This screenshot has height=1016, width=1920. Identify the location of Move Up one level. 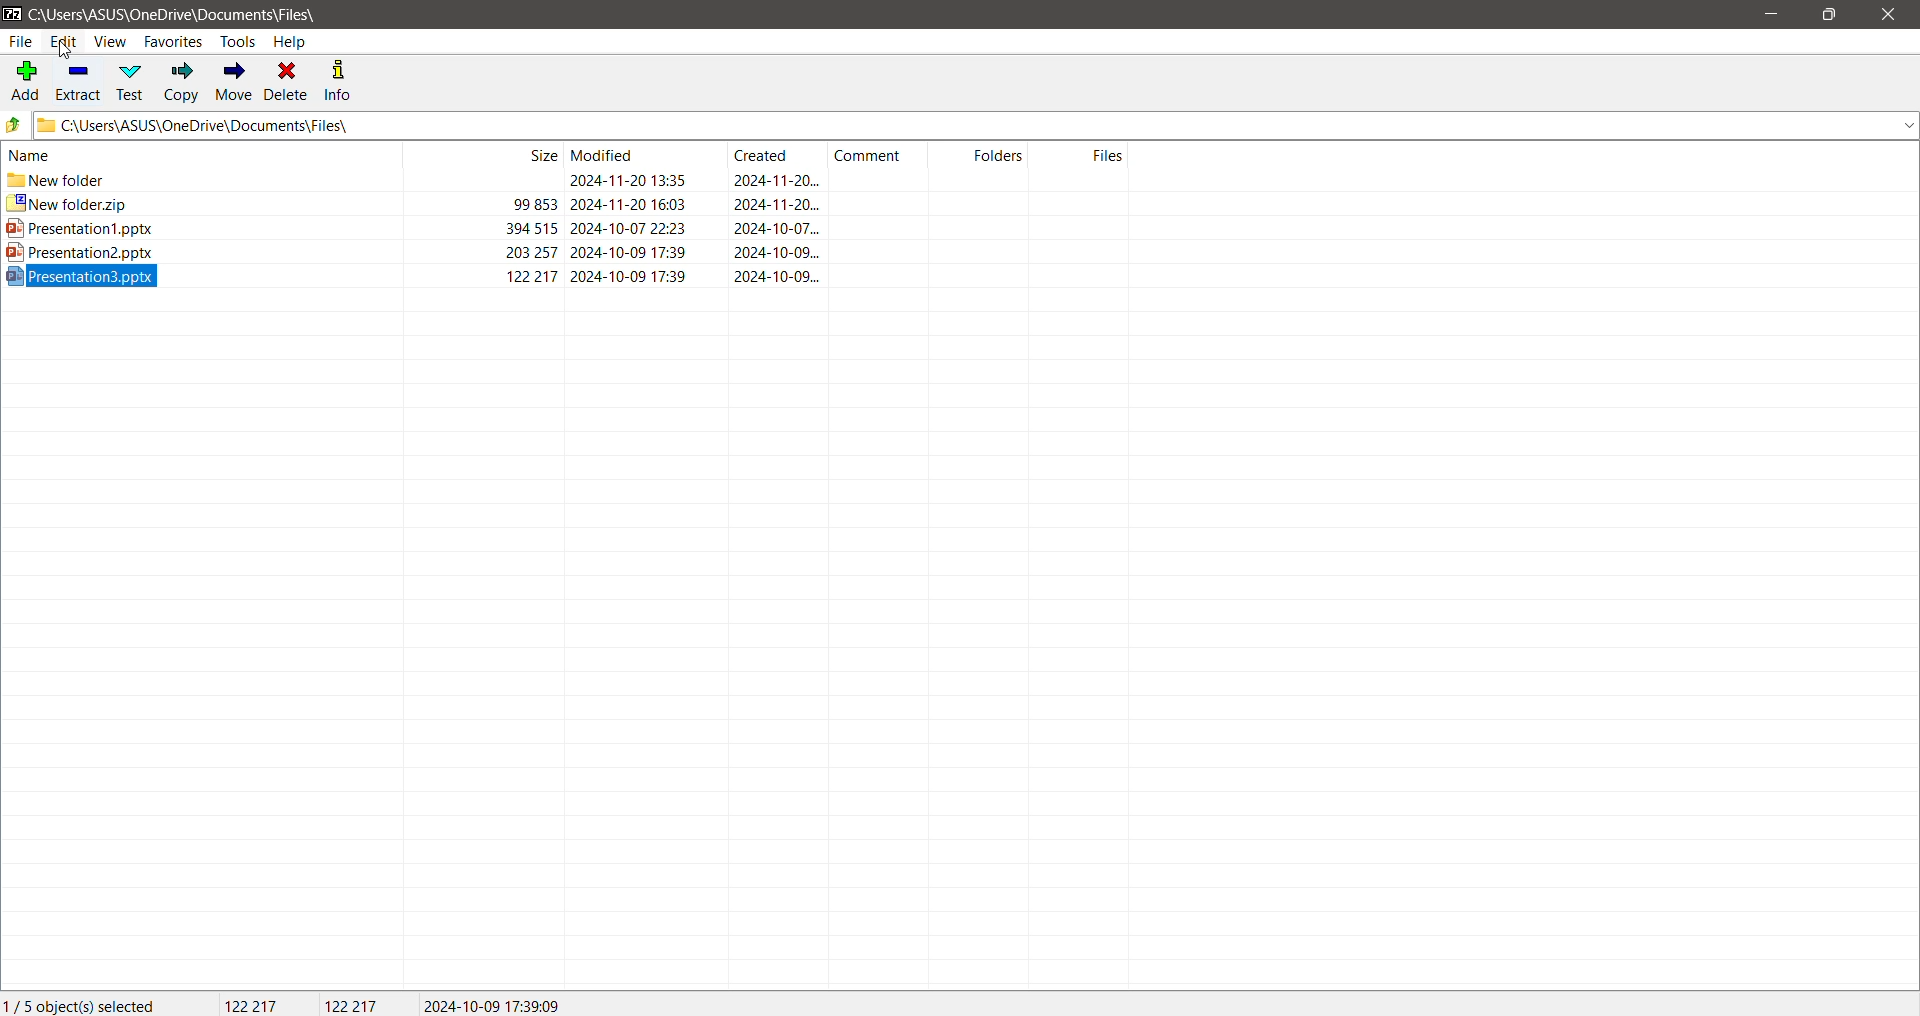
(14, 126).